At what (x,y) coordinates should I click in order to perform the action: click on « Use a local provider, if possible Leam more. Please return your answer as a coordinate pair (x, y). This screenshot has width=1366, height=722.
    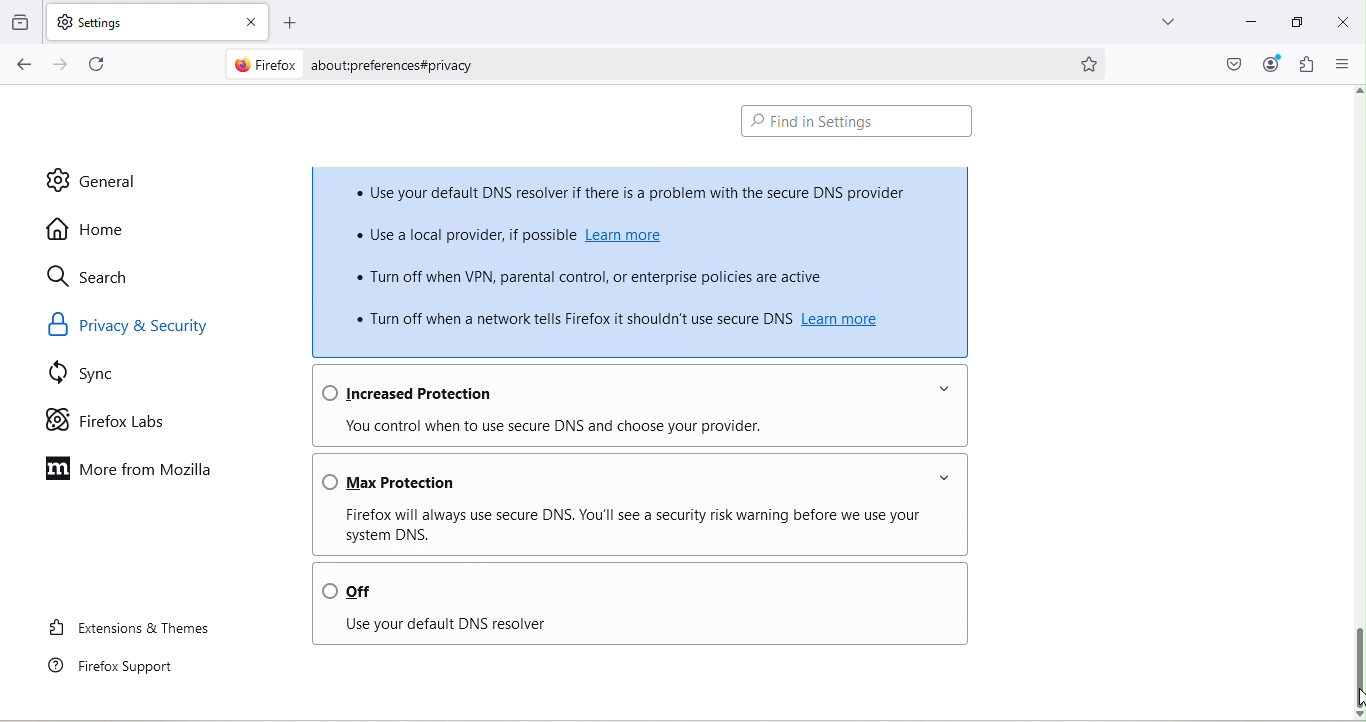
    Looking at the image, I should click on (556, 236).